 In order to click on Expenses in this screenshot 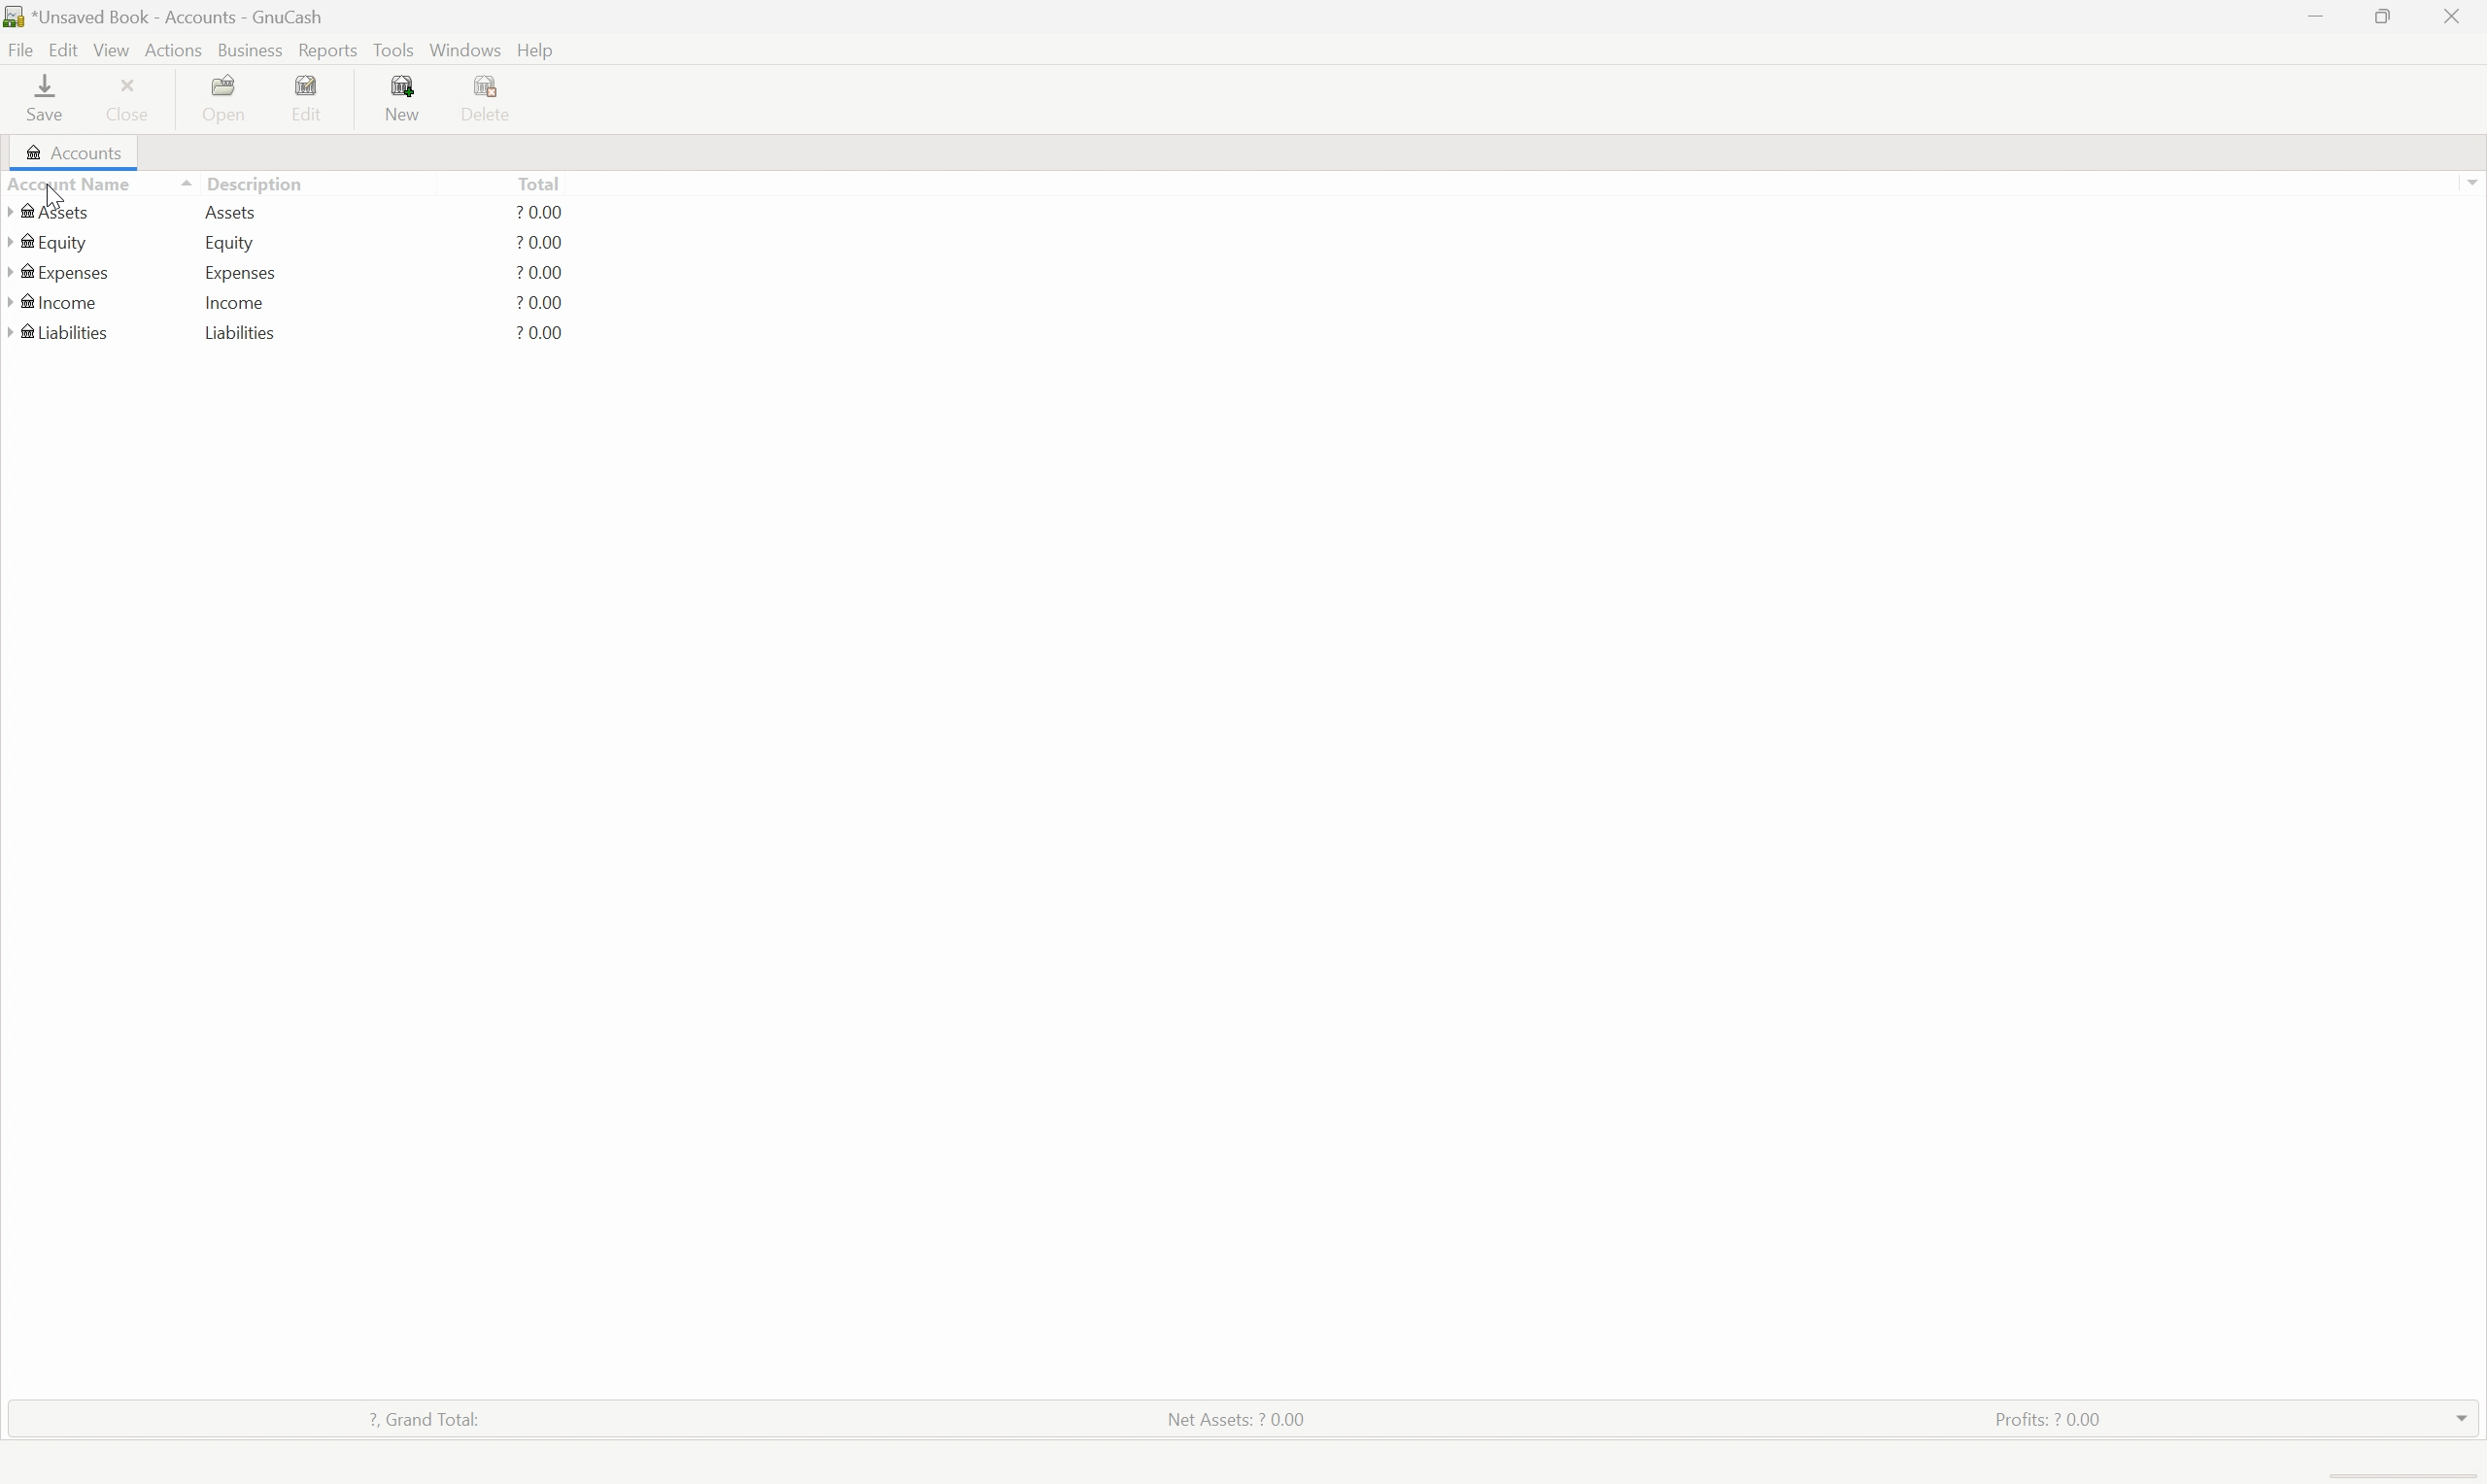, I will do `click(238, 272)`.